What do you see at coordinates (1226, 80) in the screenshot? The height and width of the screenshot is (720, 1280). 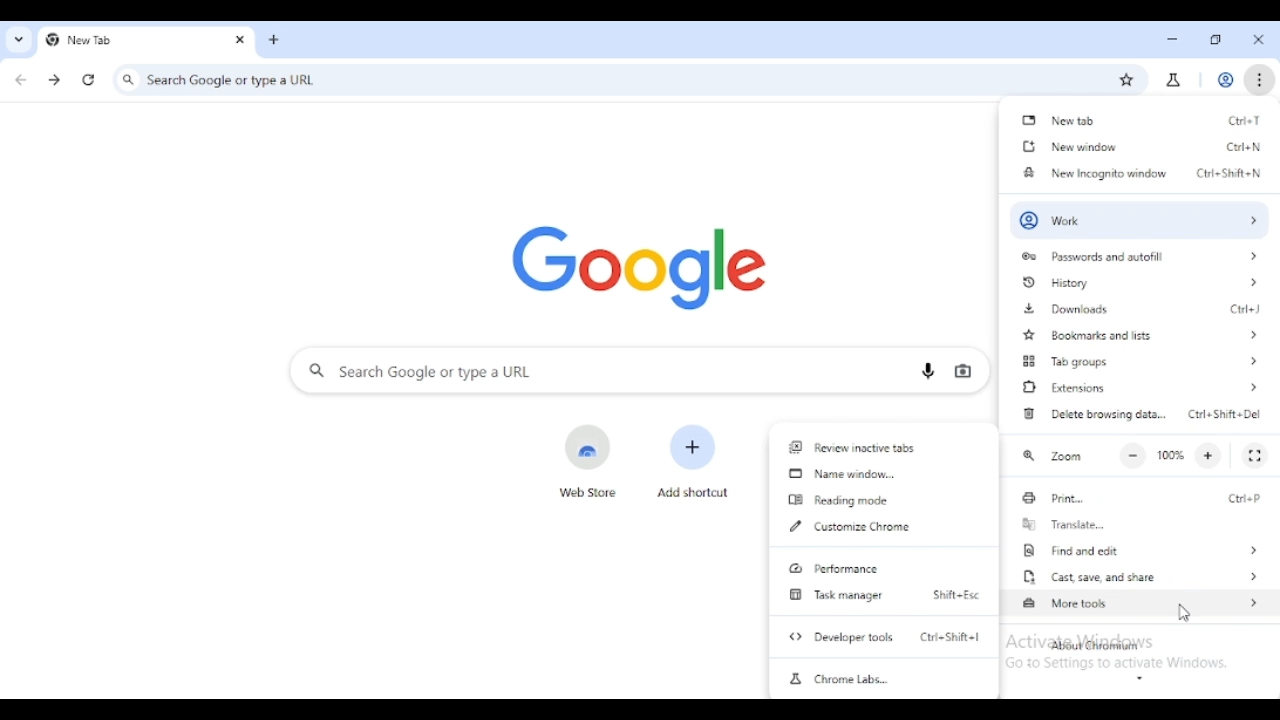 I see `profile` at bounding box center [1226, 80].